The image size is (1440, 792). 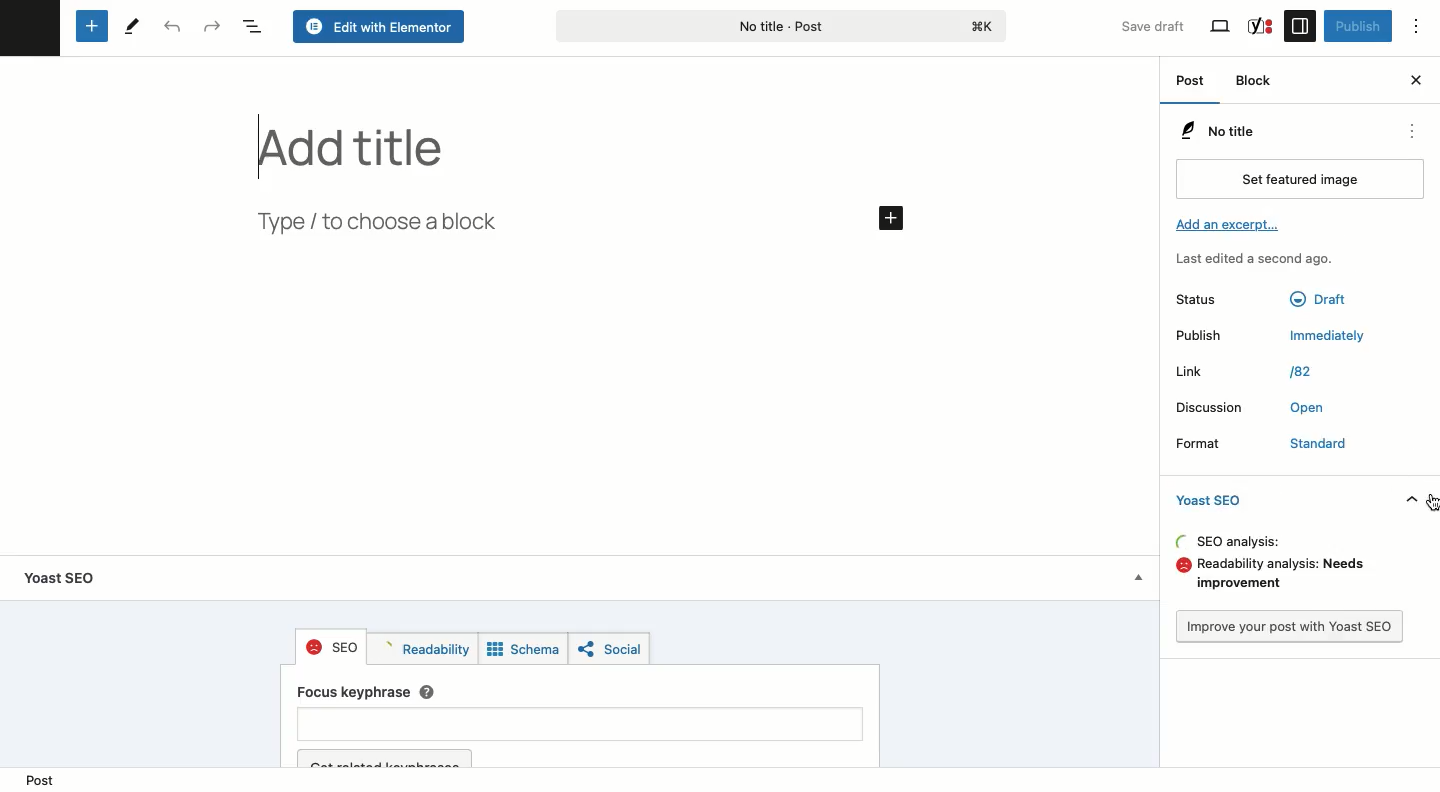 I want to click on Yoast, so click(x=1259, y=25).